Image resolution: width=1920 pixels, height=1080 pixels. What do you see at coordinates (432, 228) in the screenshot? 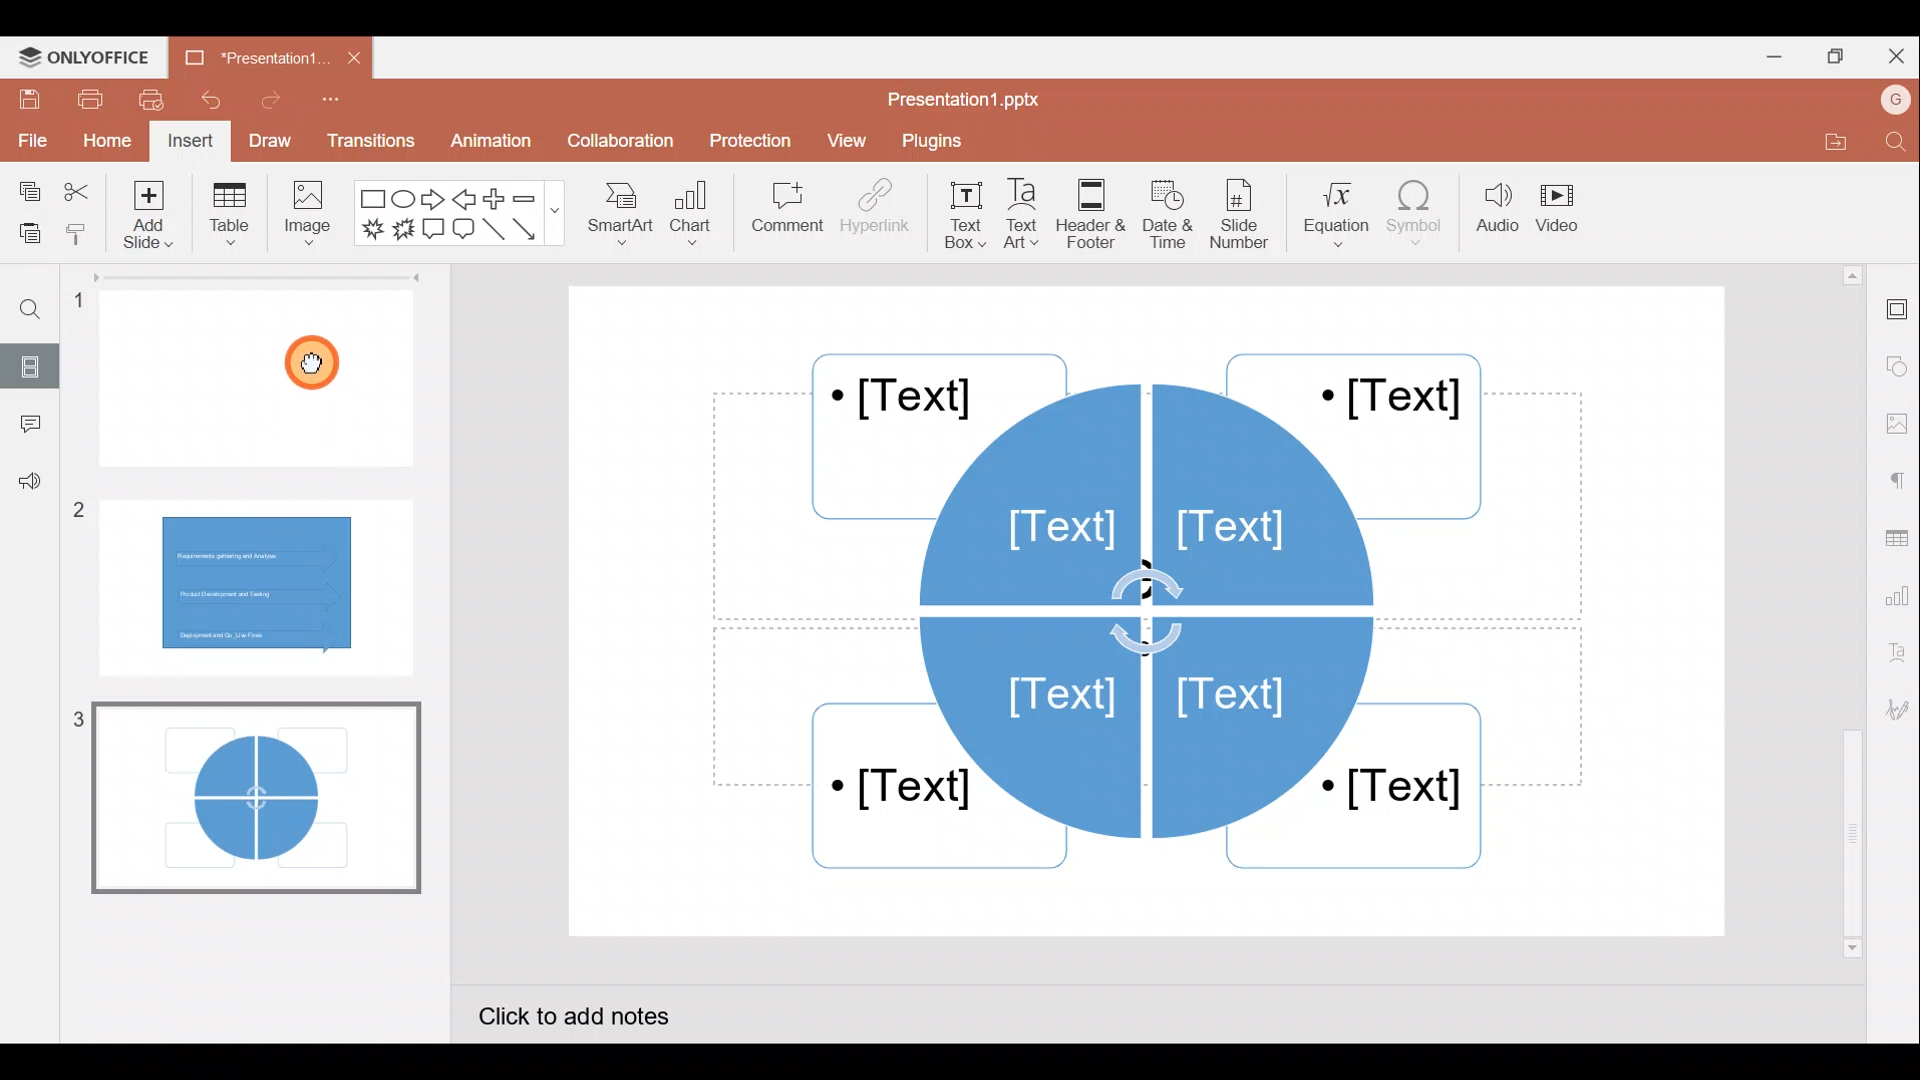
I see `Rectangular callout` at bounding box center [432, 228].